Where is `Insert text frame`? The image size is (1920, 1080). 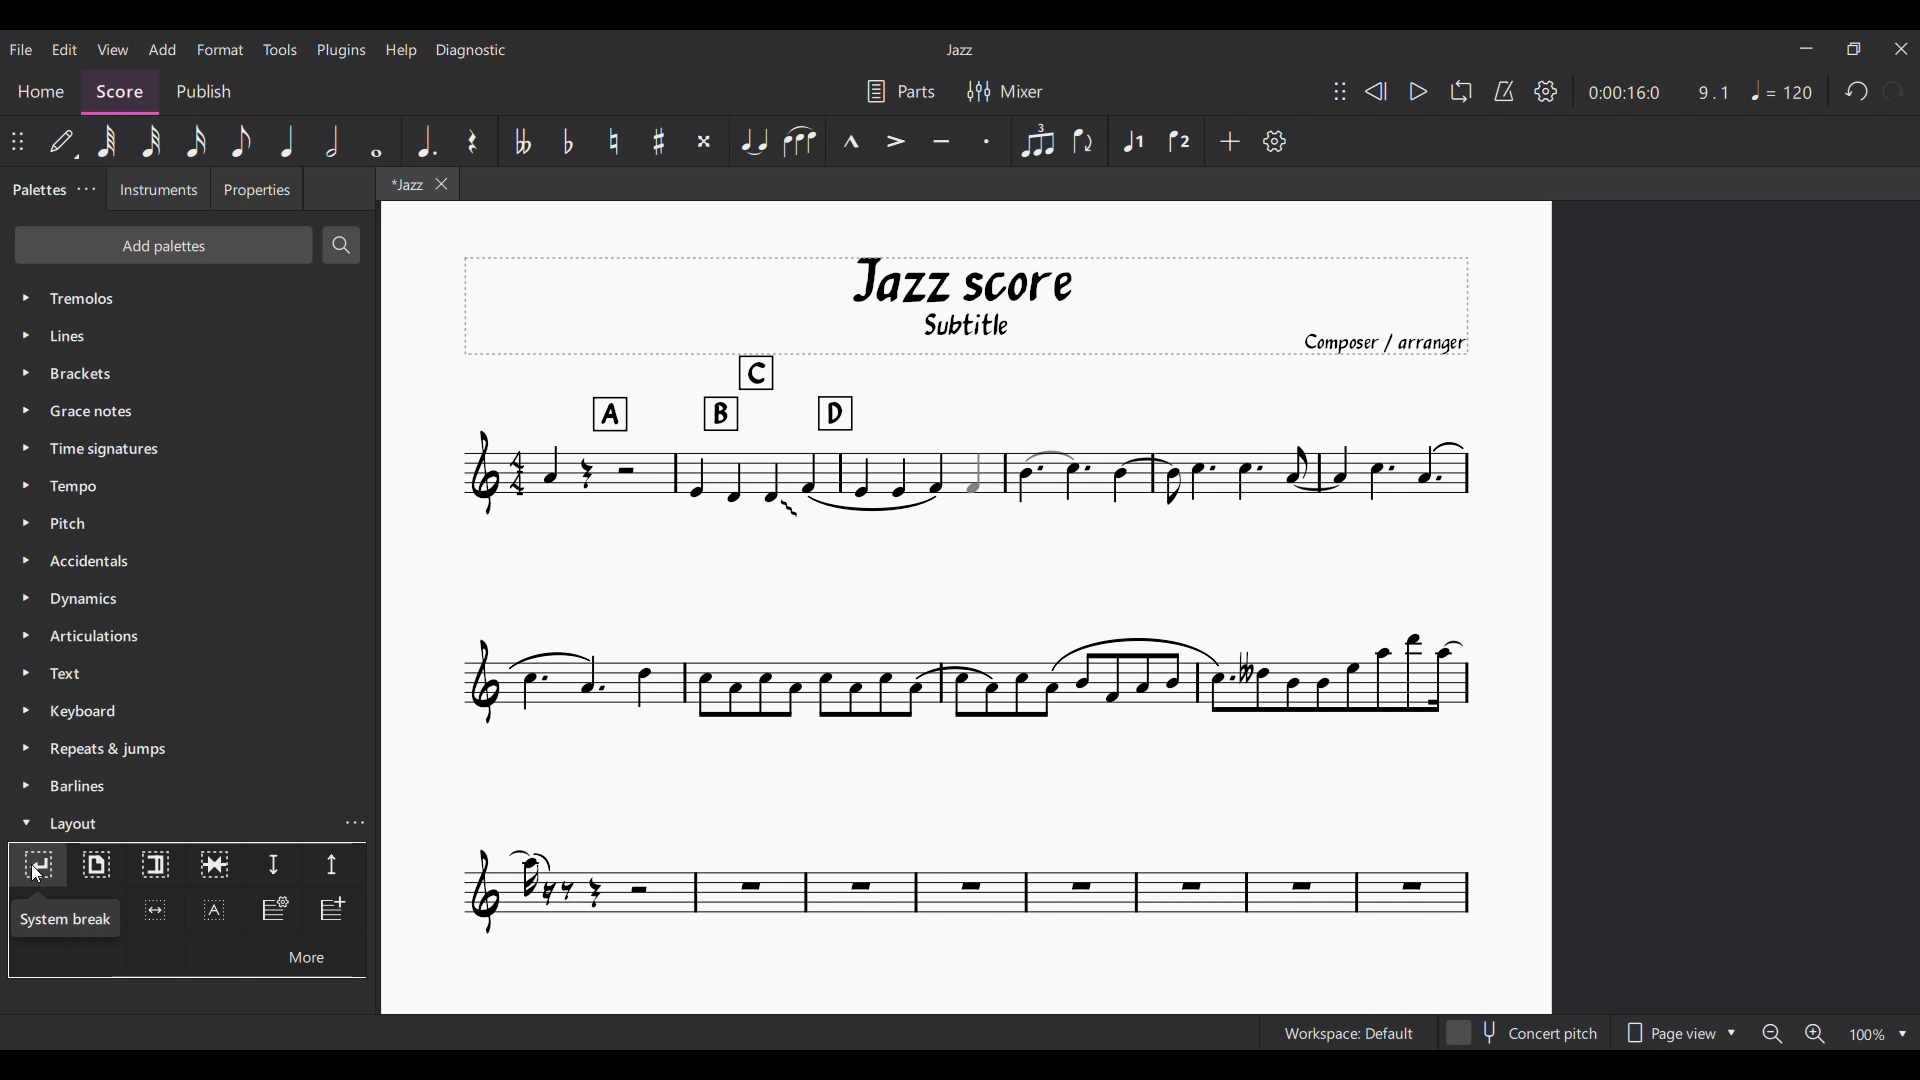 Insert text frame is located at coordinates (214, 910).